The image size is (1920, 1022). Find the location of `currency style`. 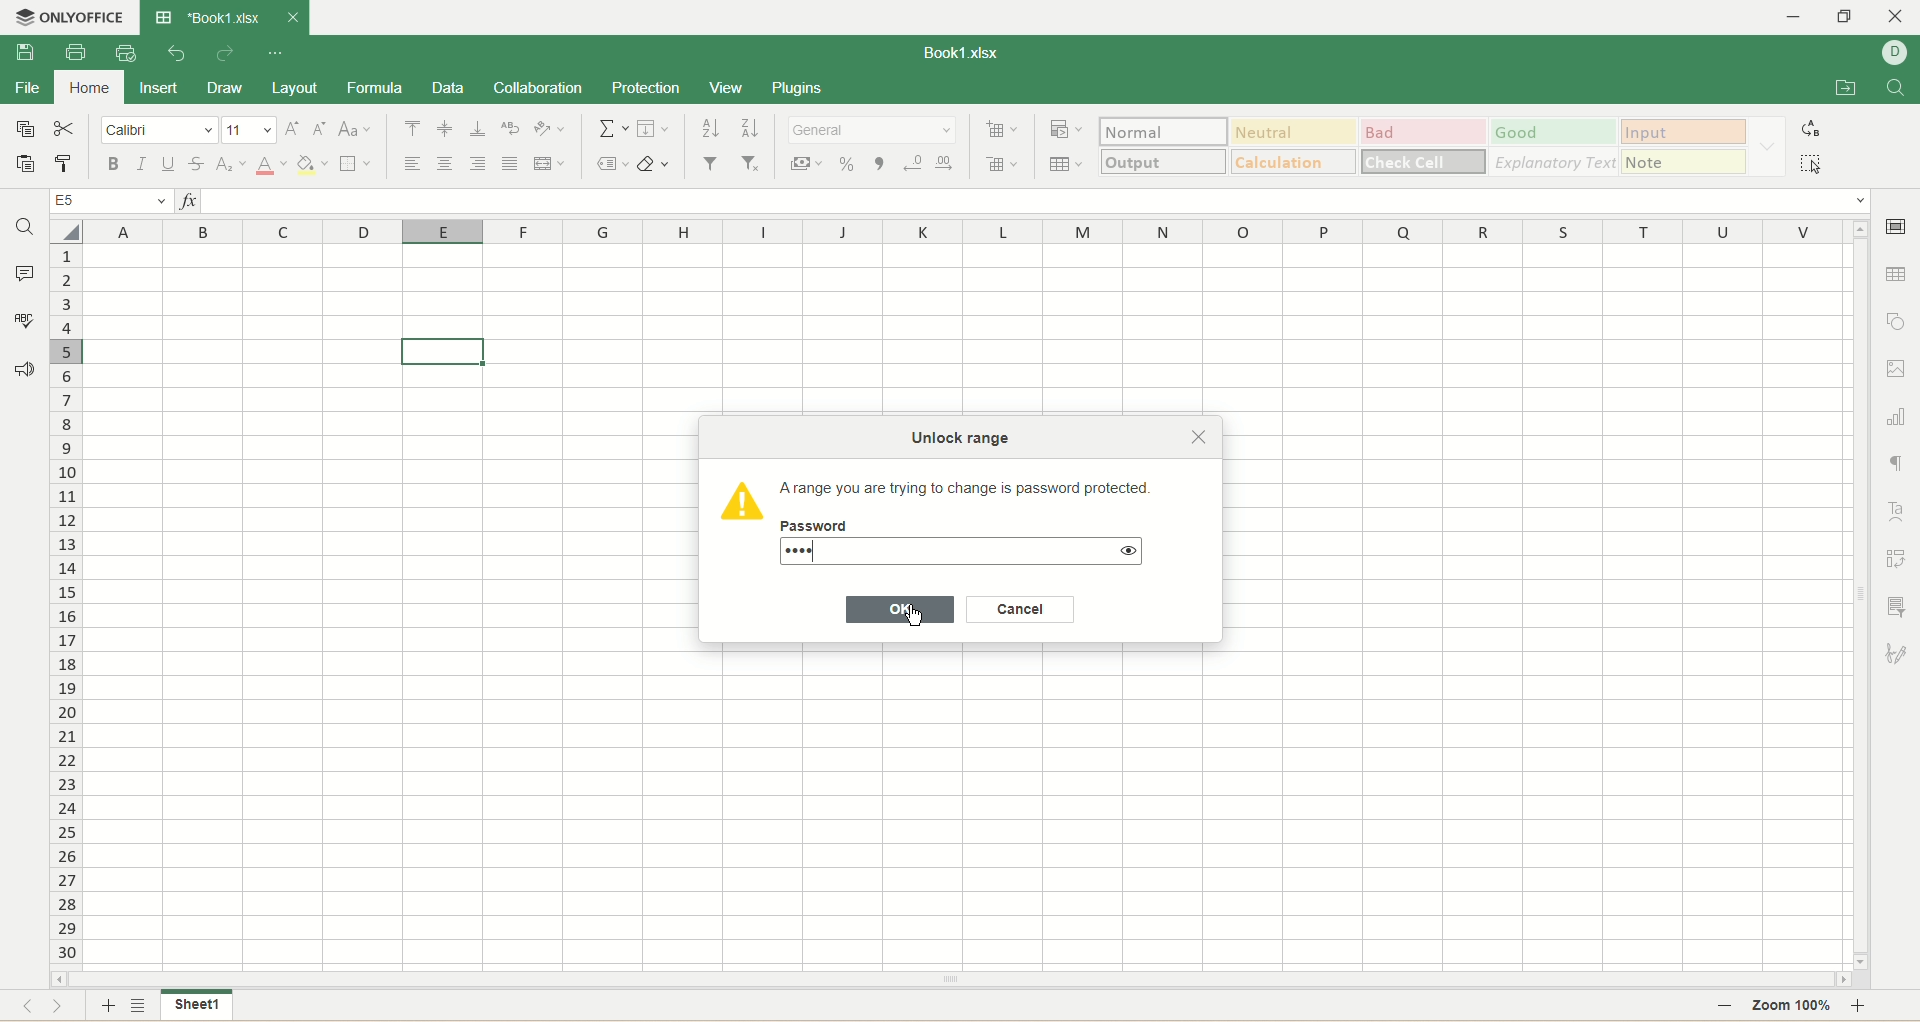

currency style is located at coordinates (810, 166).